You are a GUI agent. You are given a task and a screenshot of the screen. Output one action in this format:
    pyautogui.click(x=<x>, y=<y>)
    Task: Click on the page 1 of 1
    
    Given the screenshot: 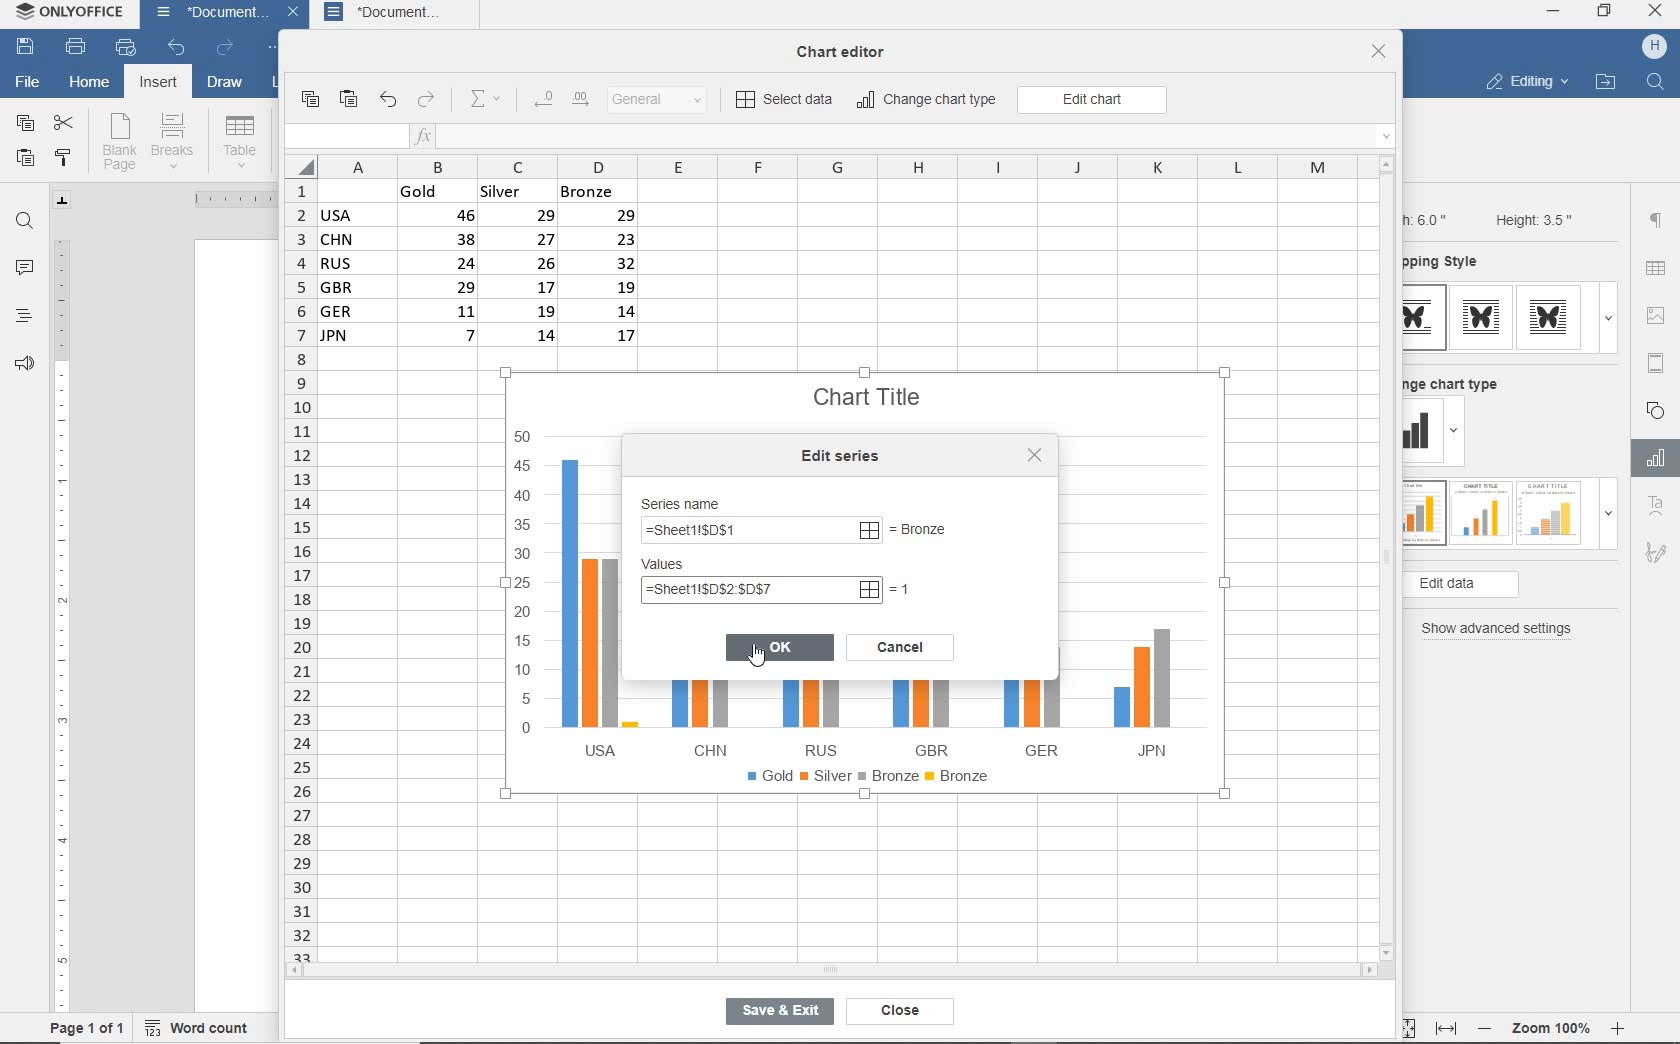 What is the action you would take?
    pyautogui.click(x=88, y=1027)
    